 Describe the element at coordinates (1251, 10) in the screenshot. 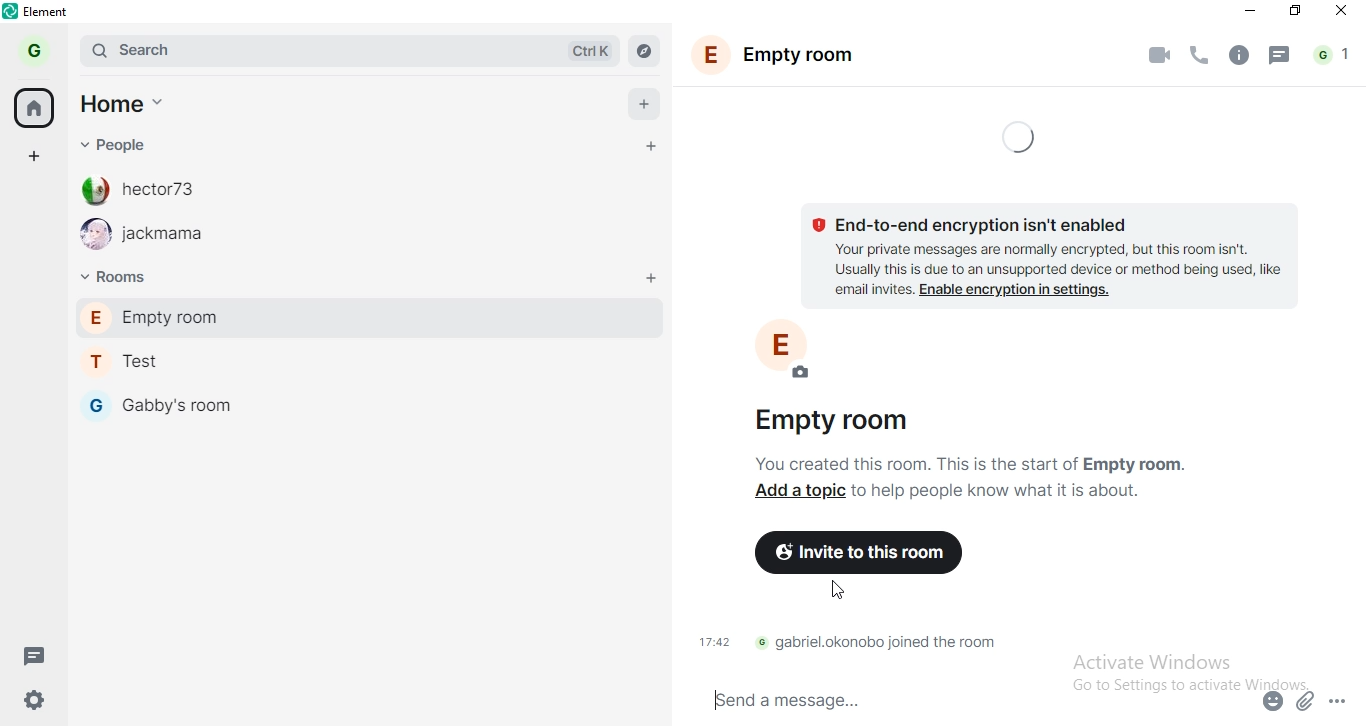

I see `minimise` at that location.